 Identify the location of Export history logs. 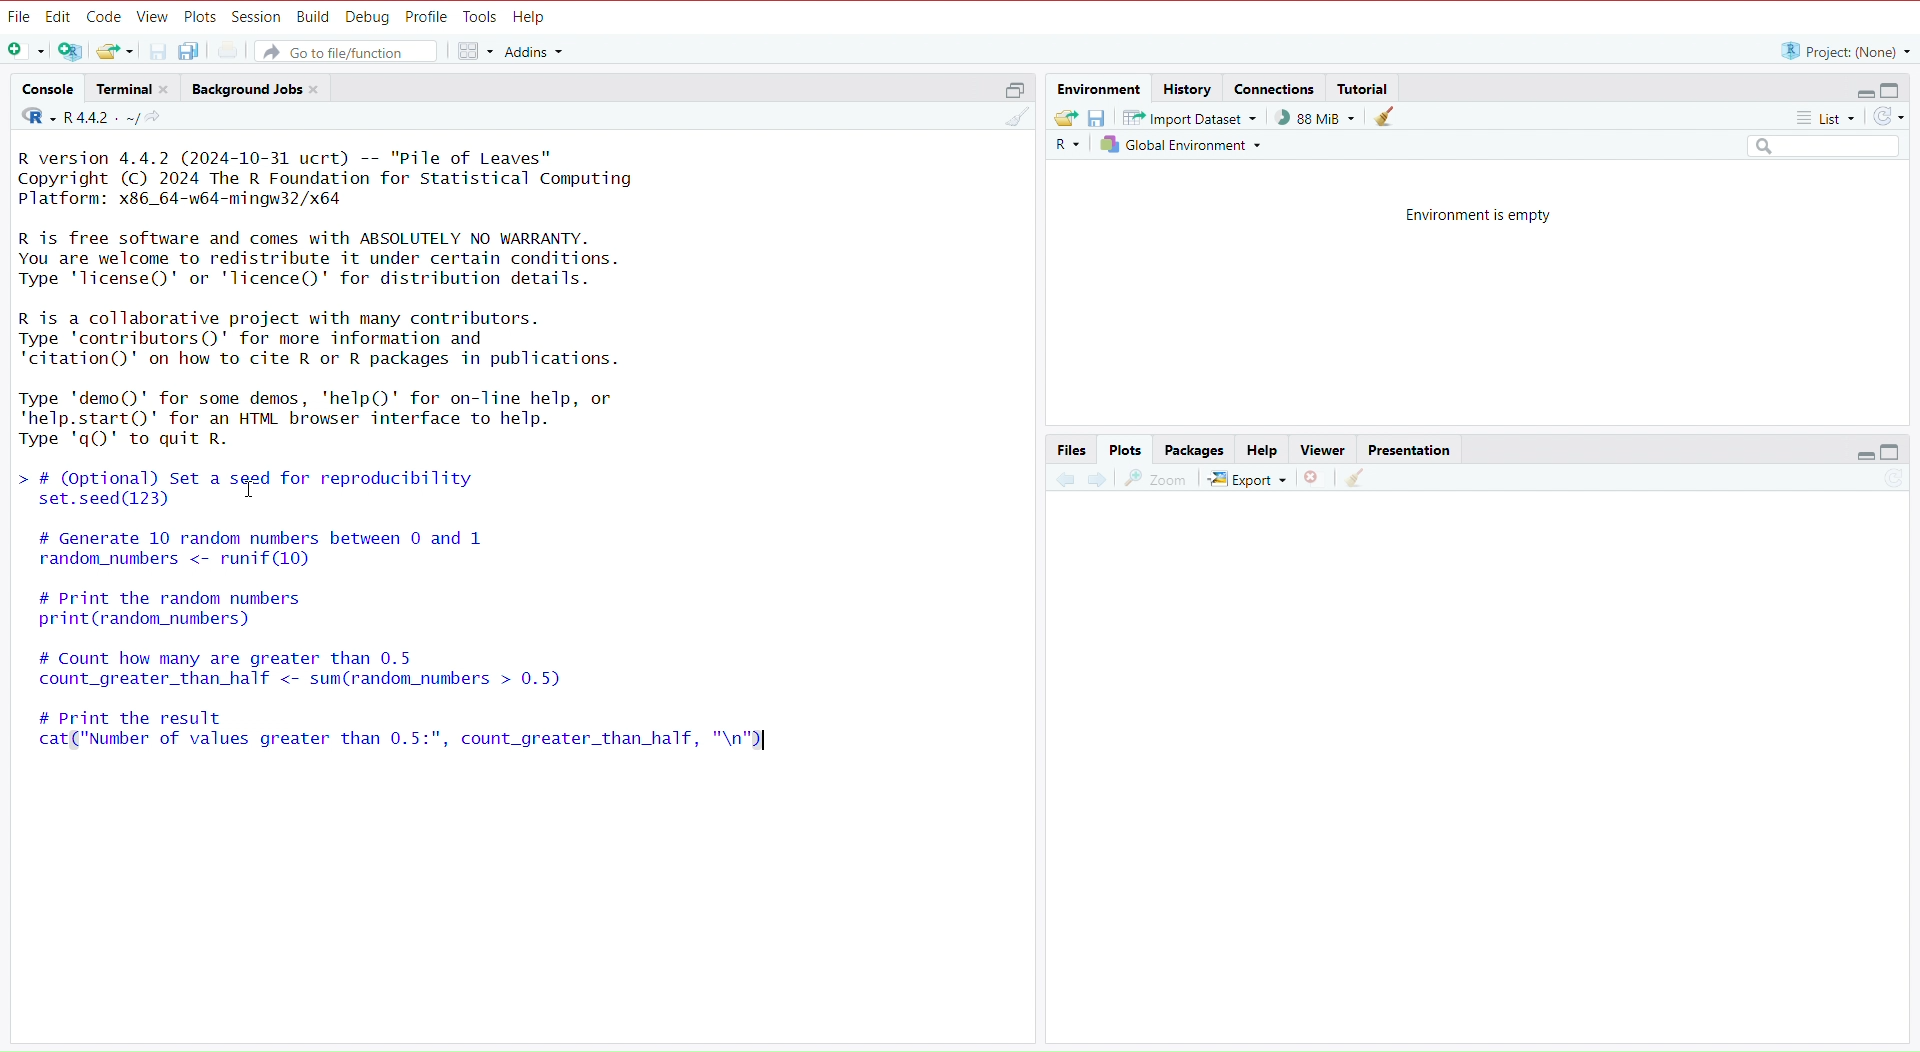
(1065, 118).